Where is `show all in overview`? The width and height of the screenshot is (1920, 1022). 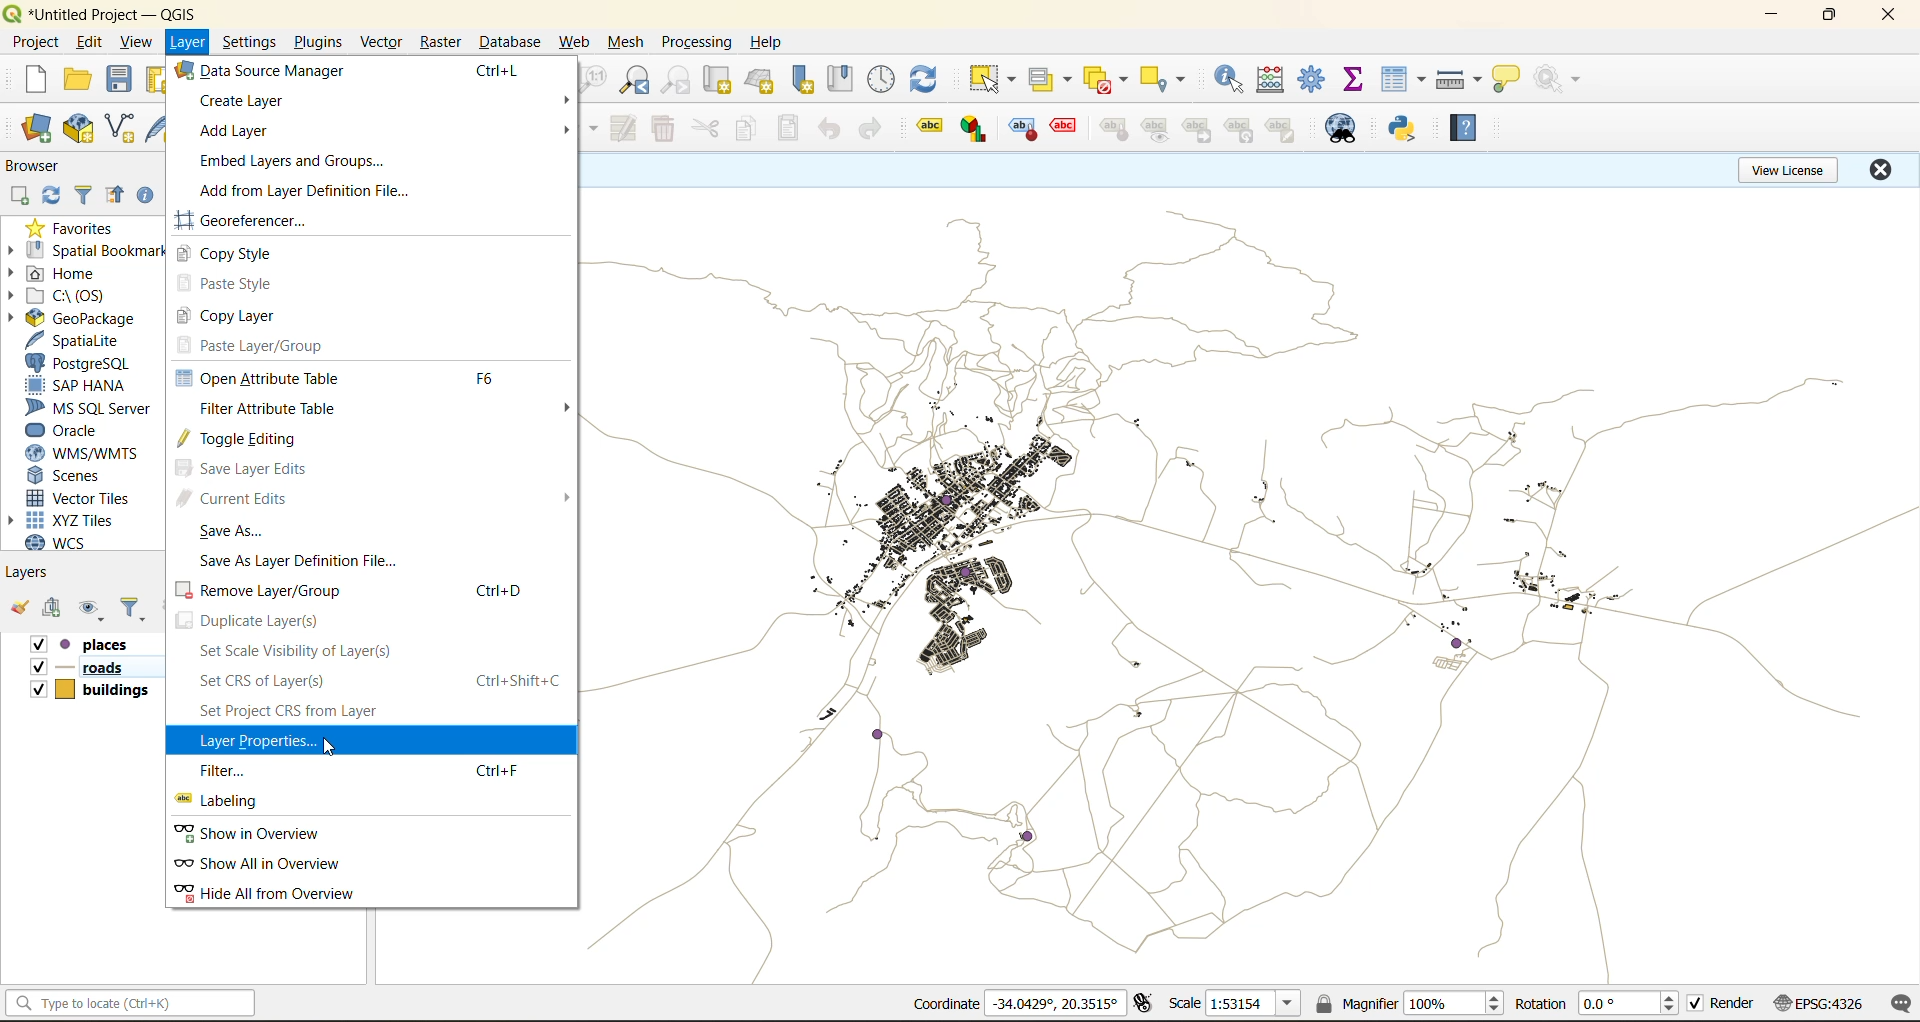 show all in overview is located at coordinates (271, 864).